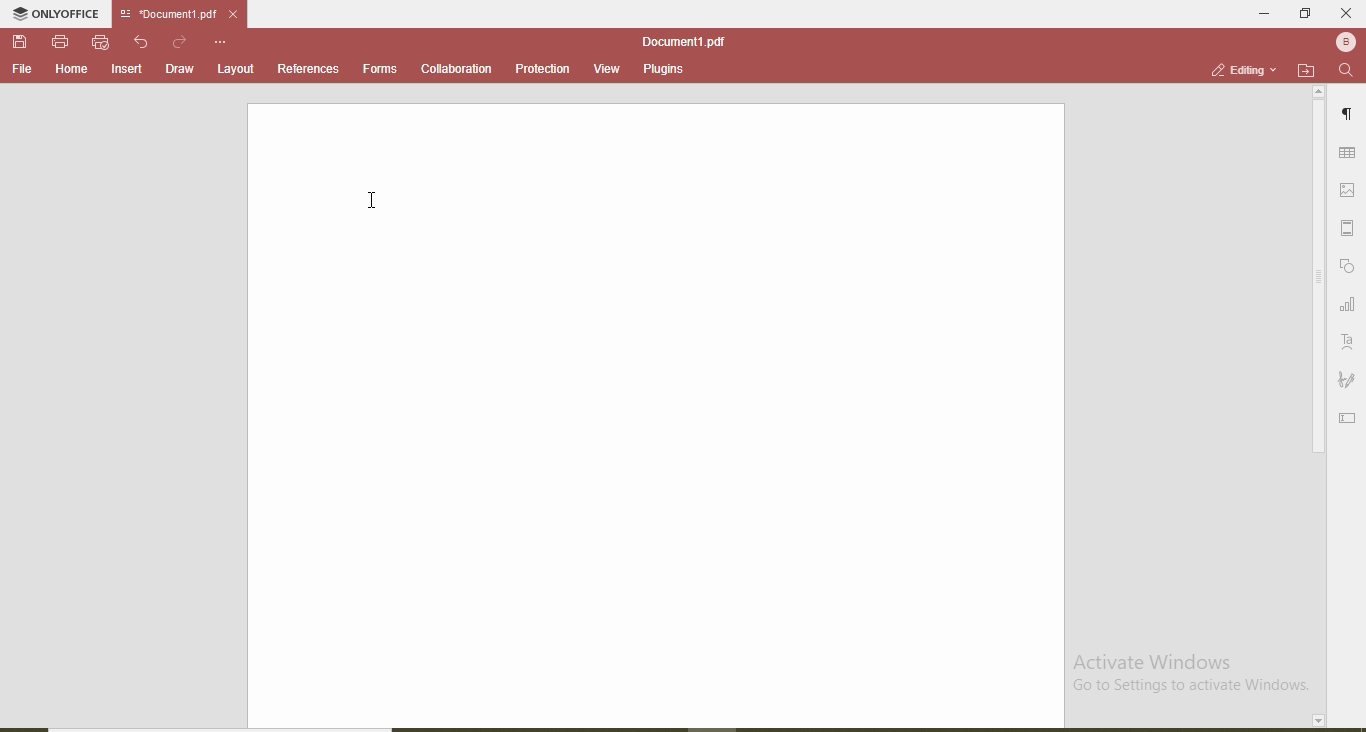  Describe the element at coordinates (376, 196) in the screenshot. I see `cursor` at that location.